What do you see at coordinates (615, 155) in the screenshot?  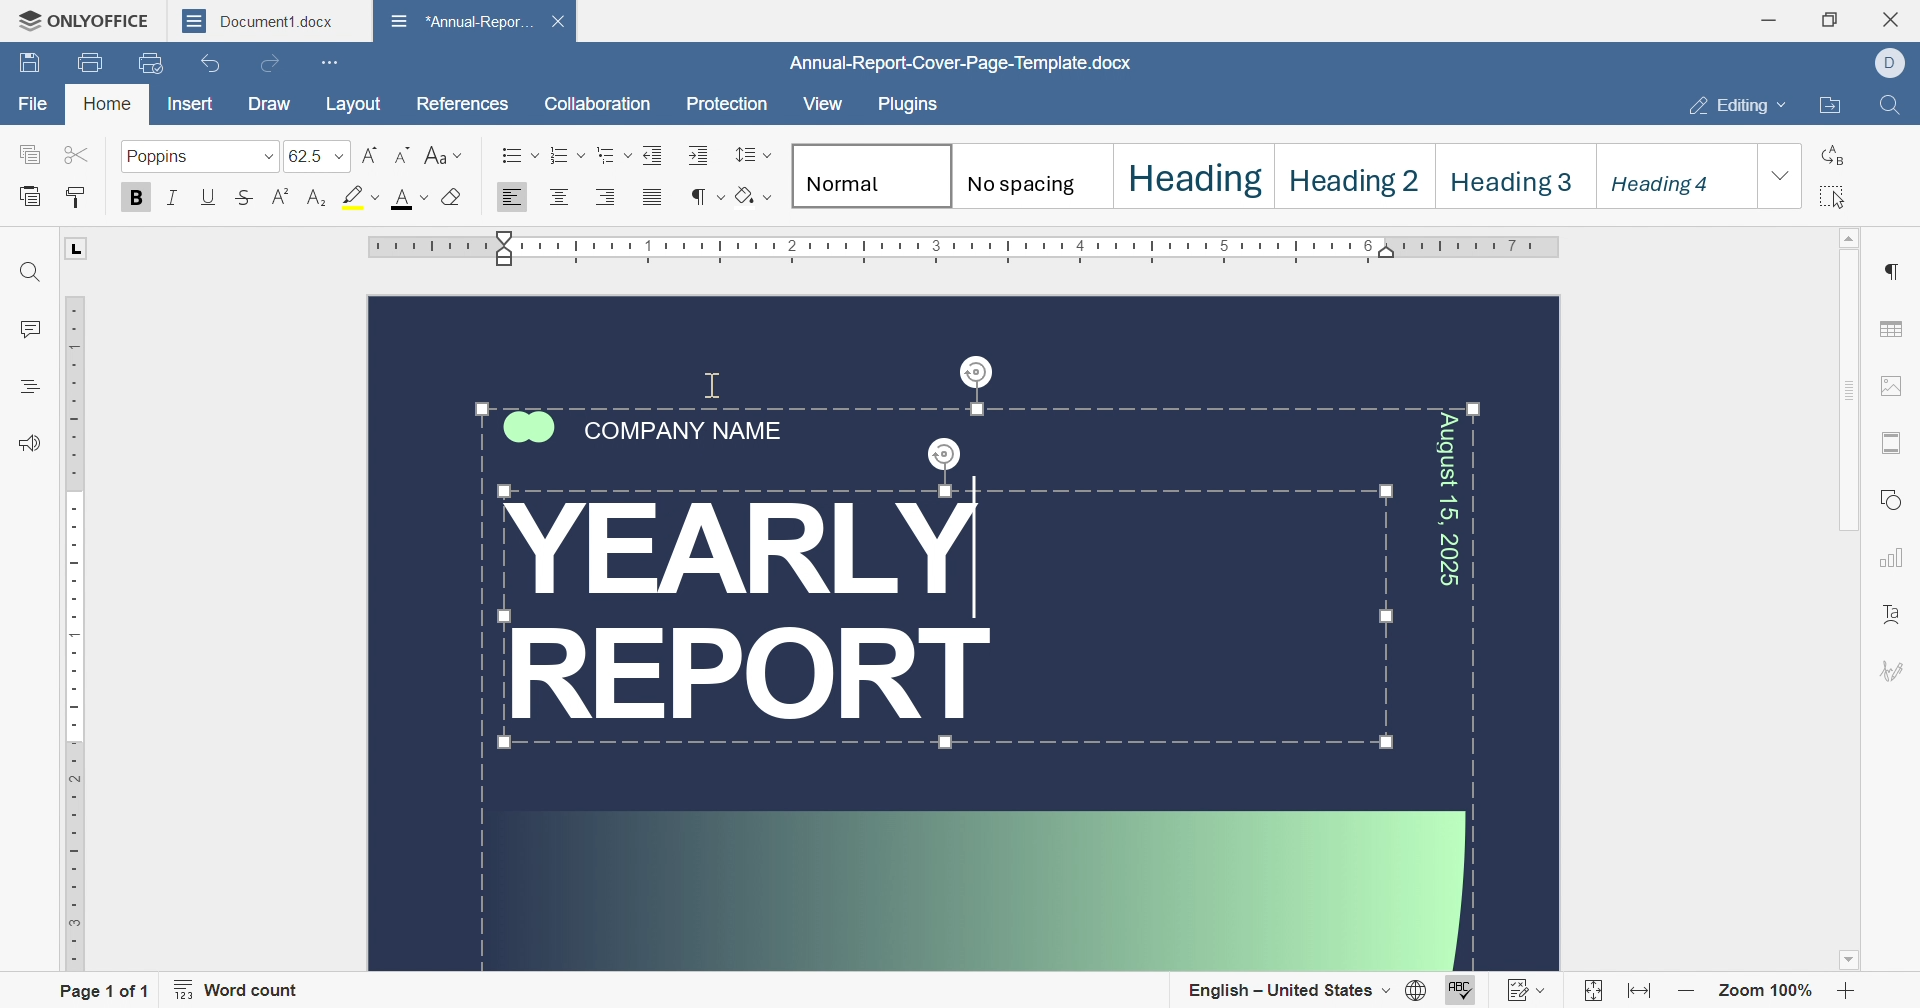 I see `multilevel list` at bounding box center [615, 155].